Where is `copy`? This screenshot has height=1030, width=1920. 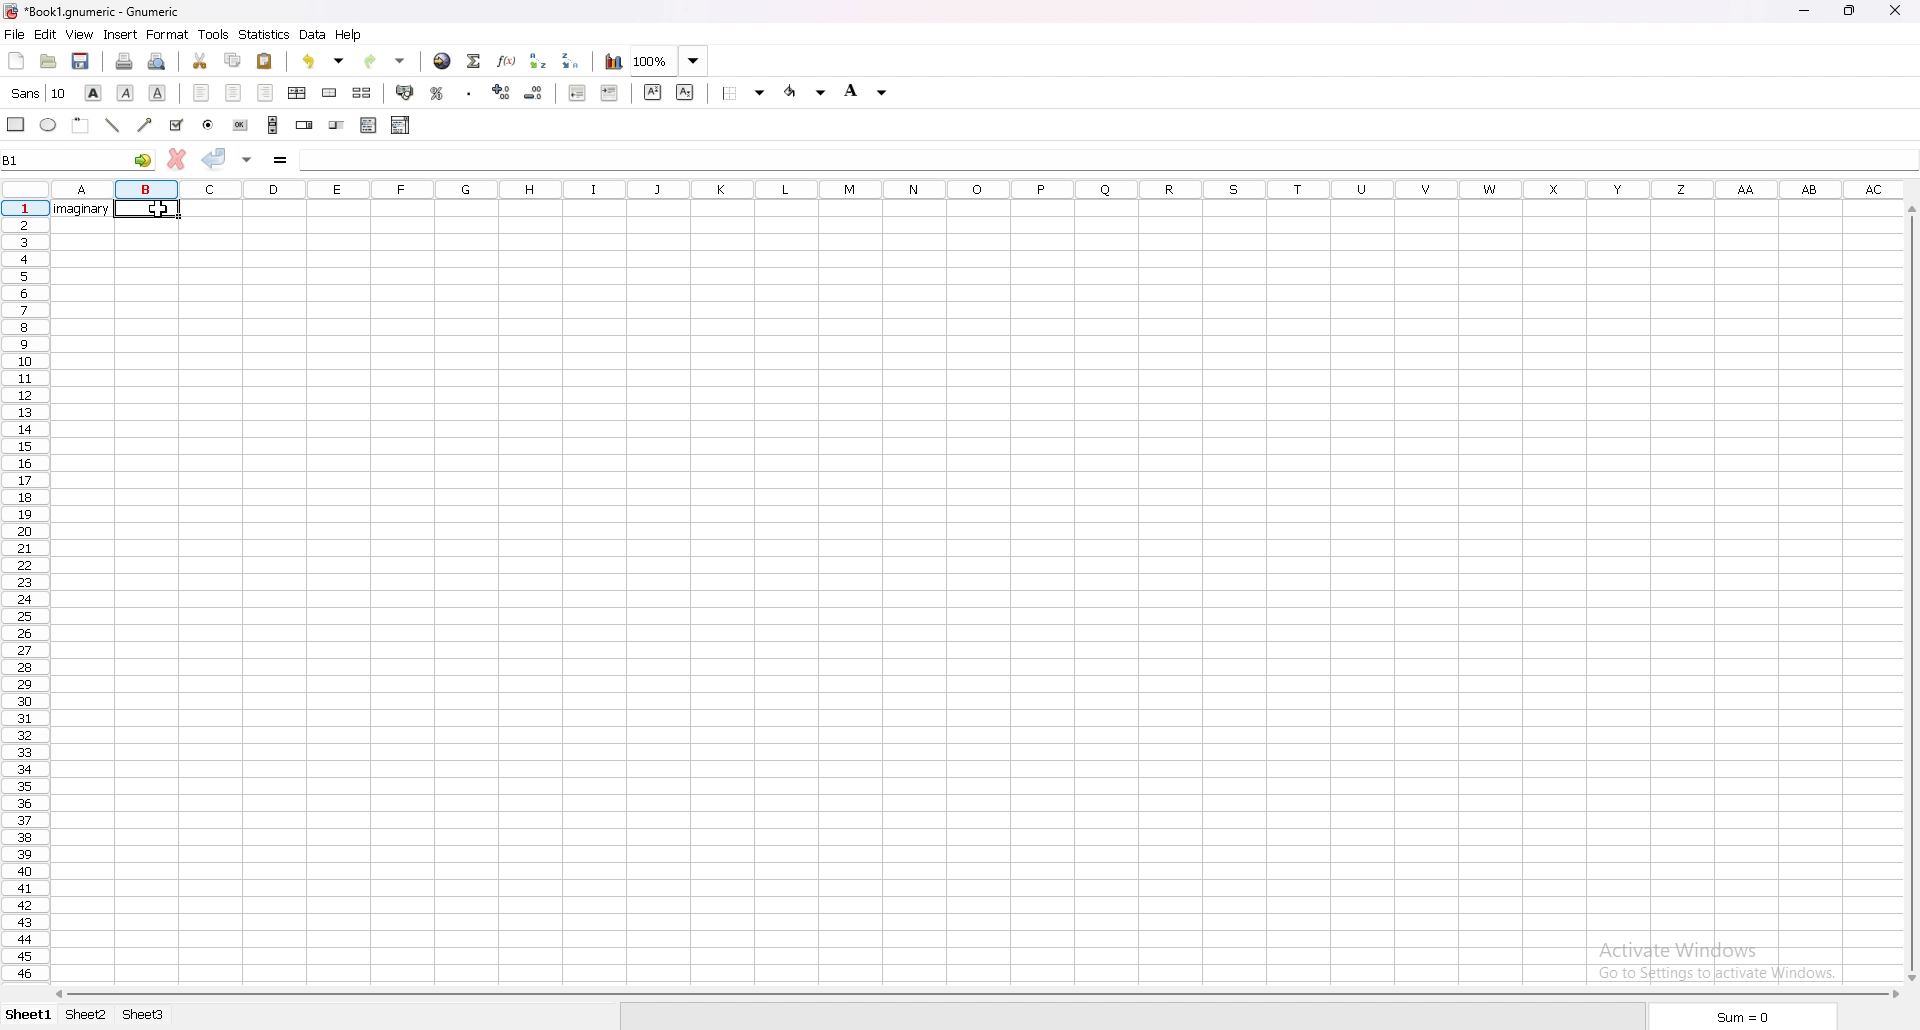
copy is located at coordinates (233, 59).